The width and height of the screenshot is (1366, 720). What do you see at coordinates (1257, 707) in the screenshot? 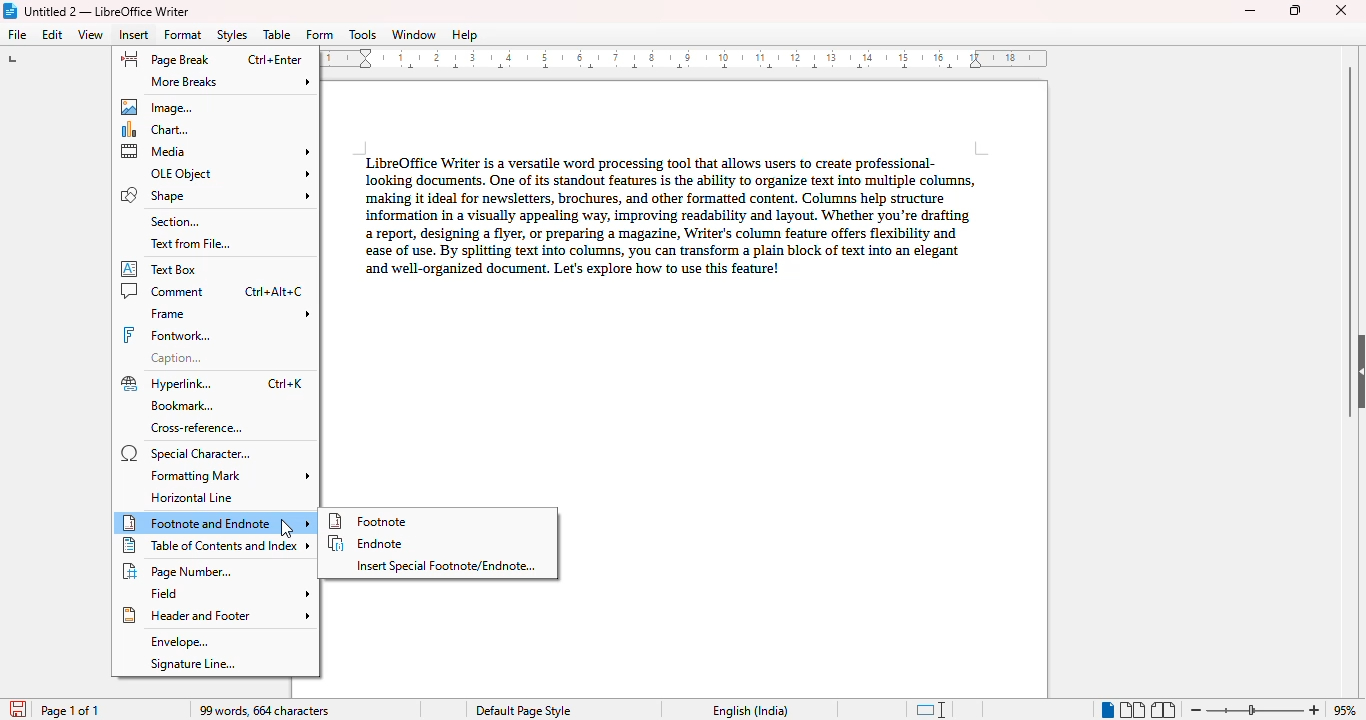
I see `Change zoom level` at bounding box center [1257, 707].